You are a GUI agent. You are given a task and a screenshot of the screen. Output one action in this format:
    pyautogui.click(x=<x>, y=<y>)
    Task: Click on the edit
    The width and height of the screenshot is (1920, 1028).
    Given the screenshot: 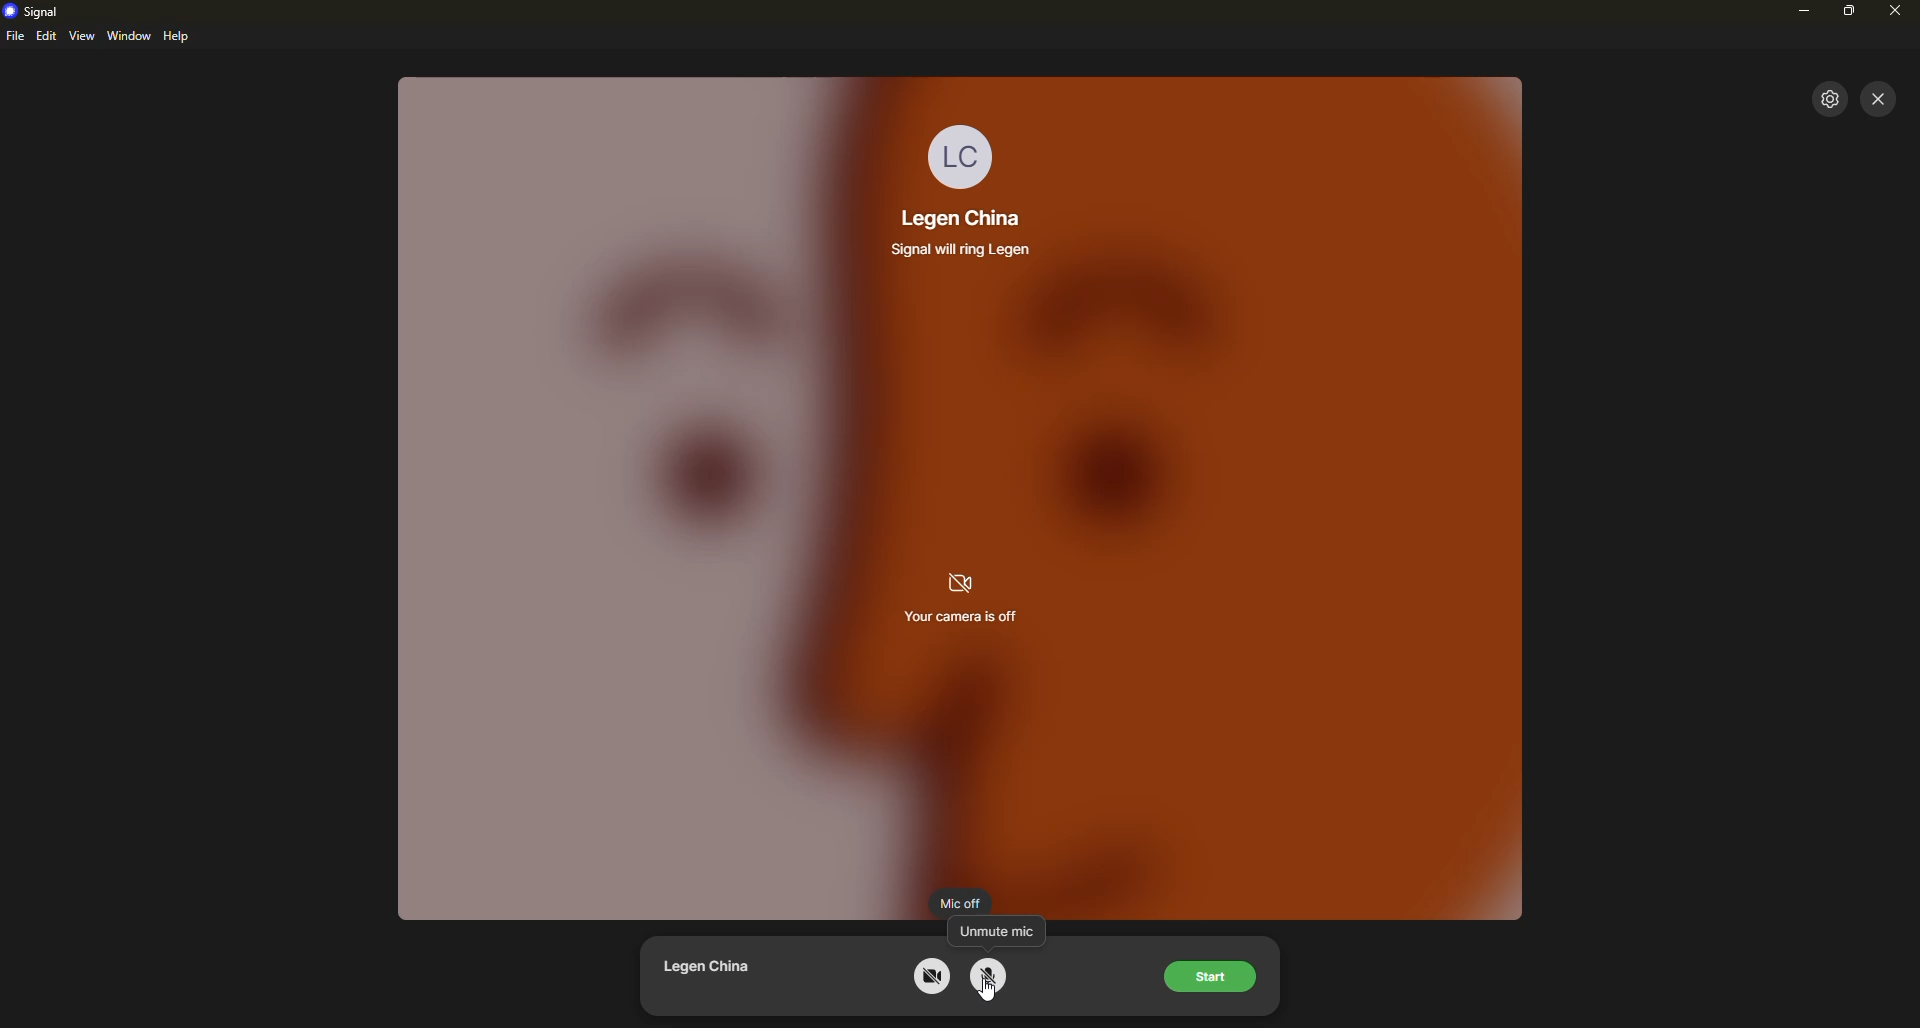 What is the action you would take?
    pyautogui.click(x=47, y=36)
    